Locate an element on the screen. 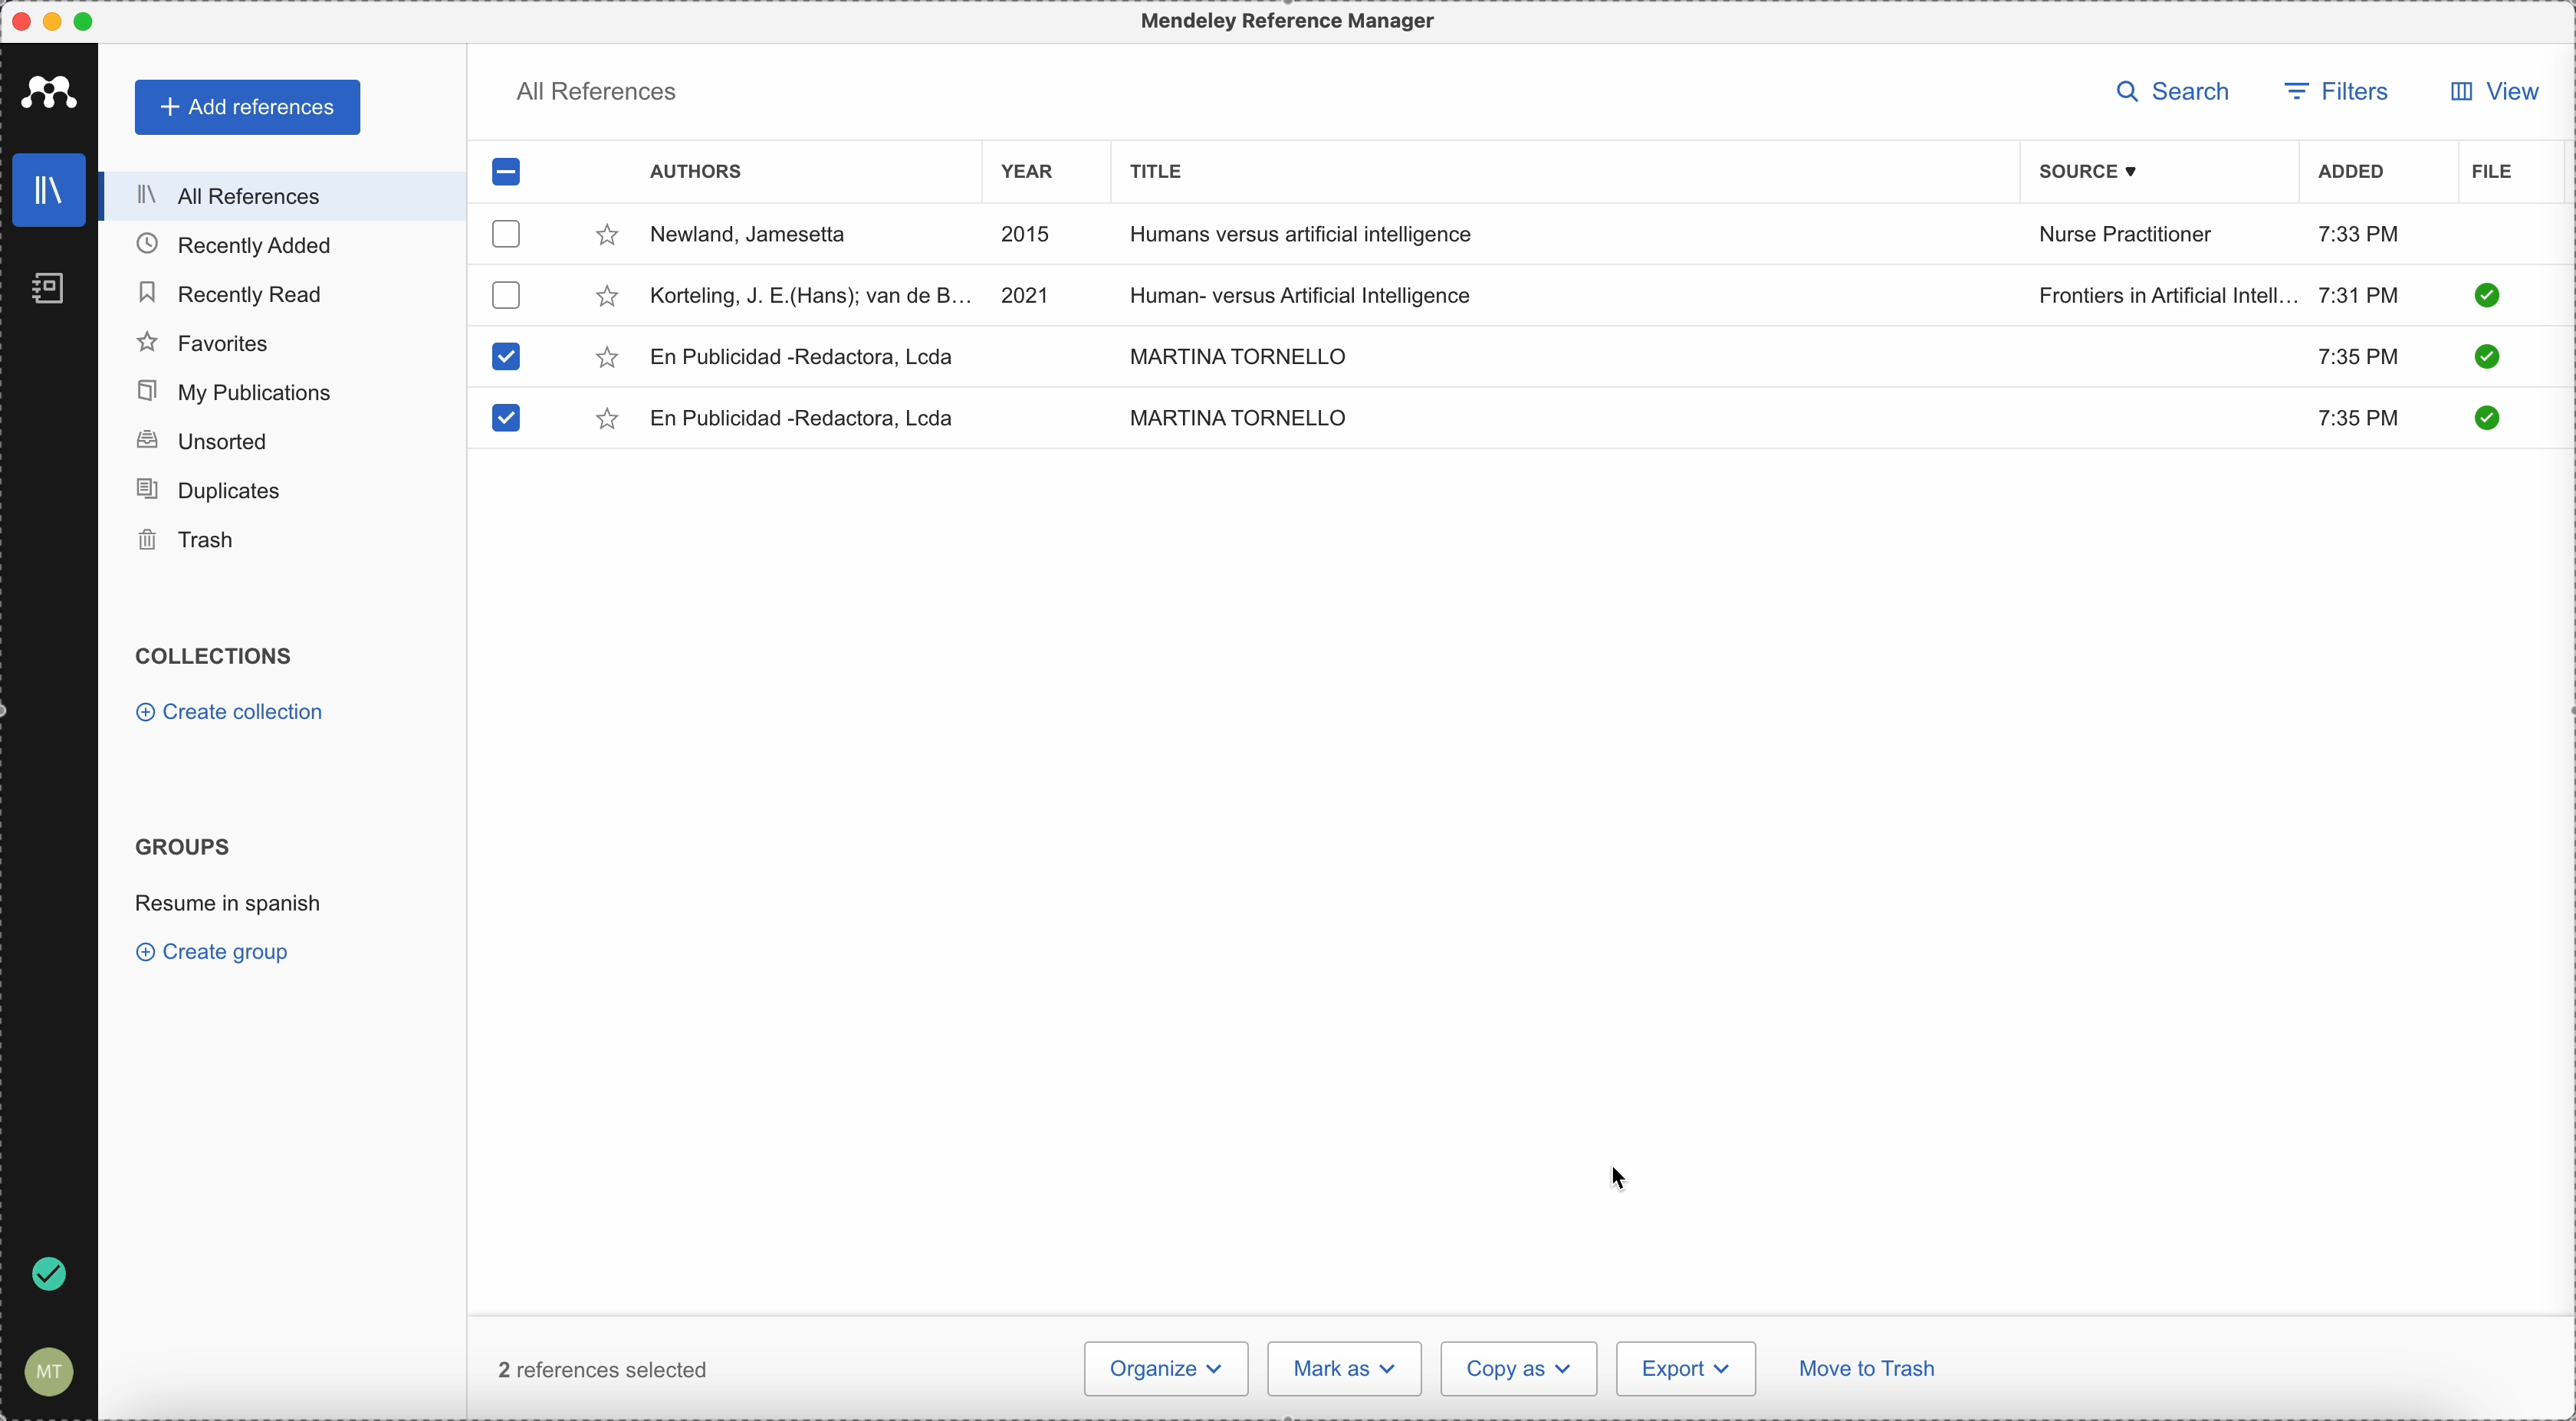 The width and height of the screenshot is (2576, 1421). add references is located at coordinates (250, 108).